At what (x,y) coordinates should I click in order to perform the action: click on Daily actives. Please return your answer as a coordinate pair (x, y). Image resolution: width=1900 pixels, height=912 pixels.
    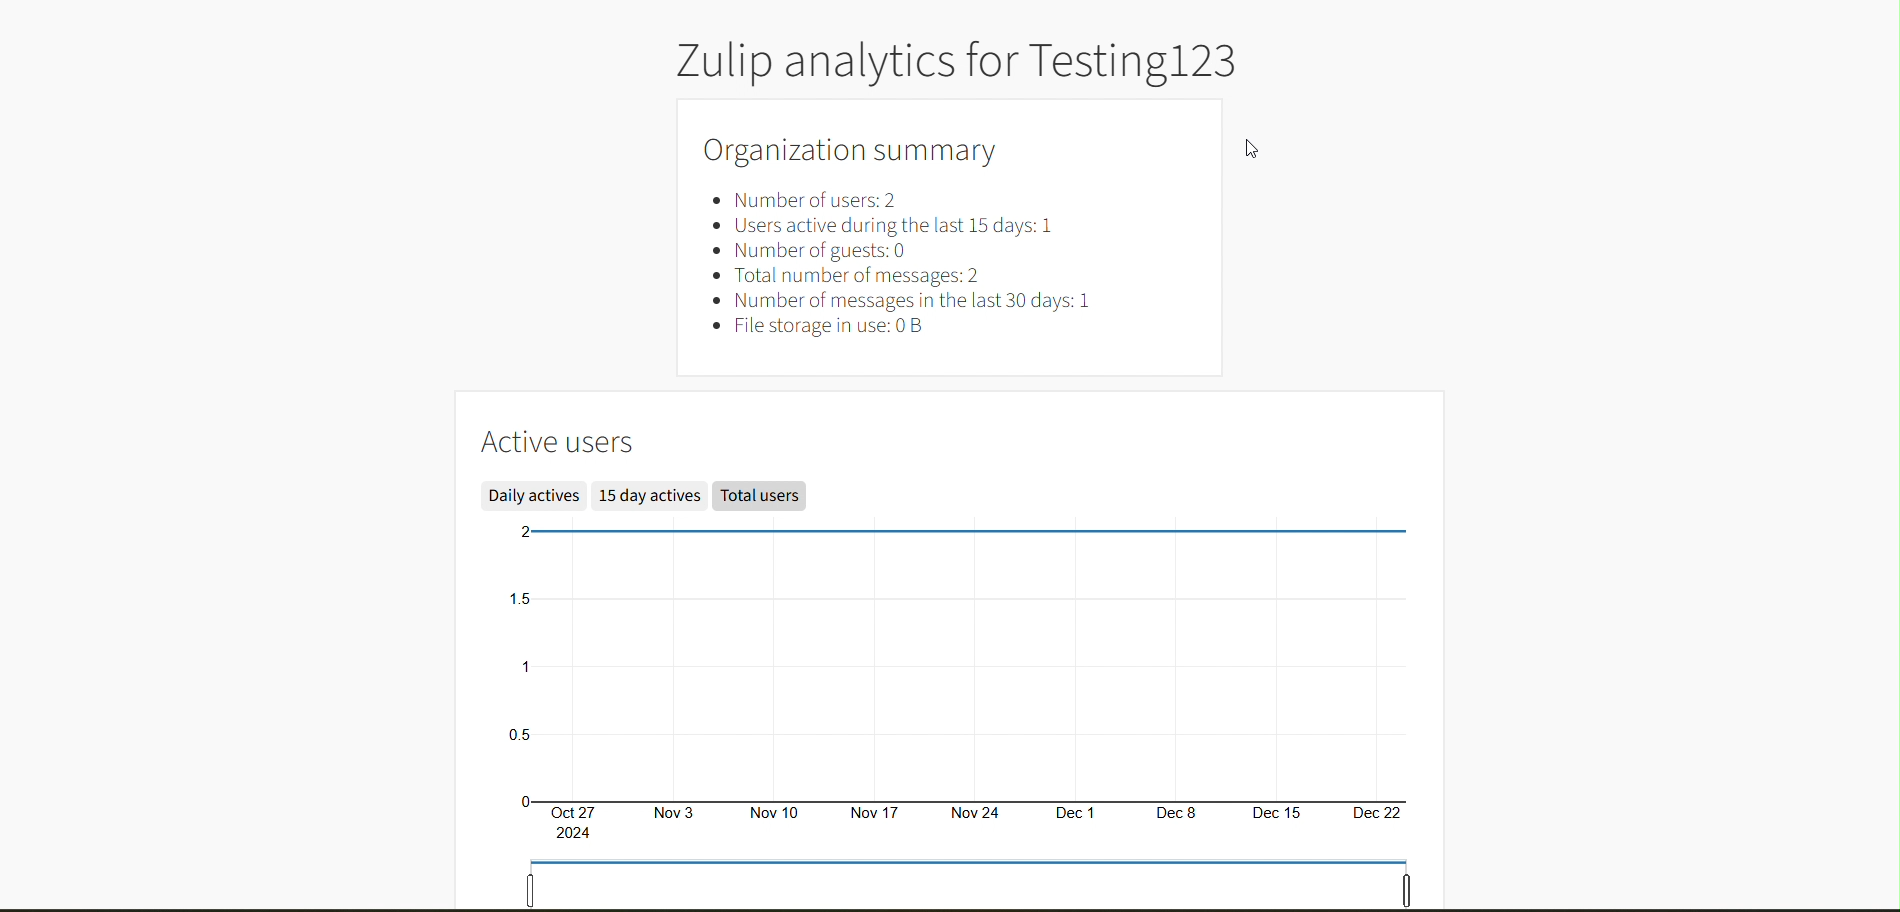
    Looking at the image, I should click on (531, 495).